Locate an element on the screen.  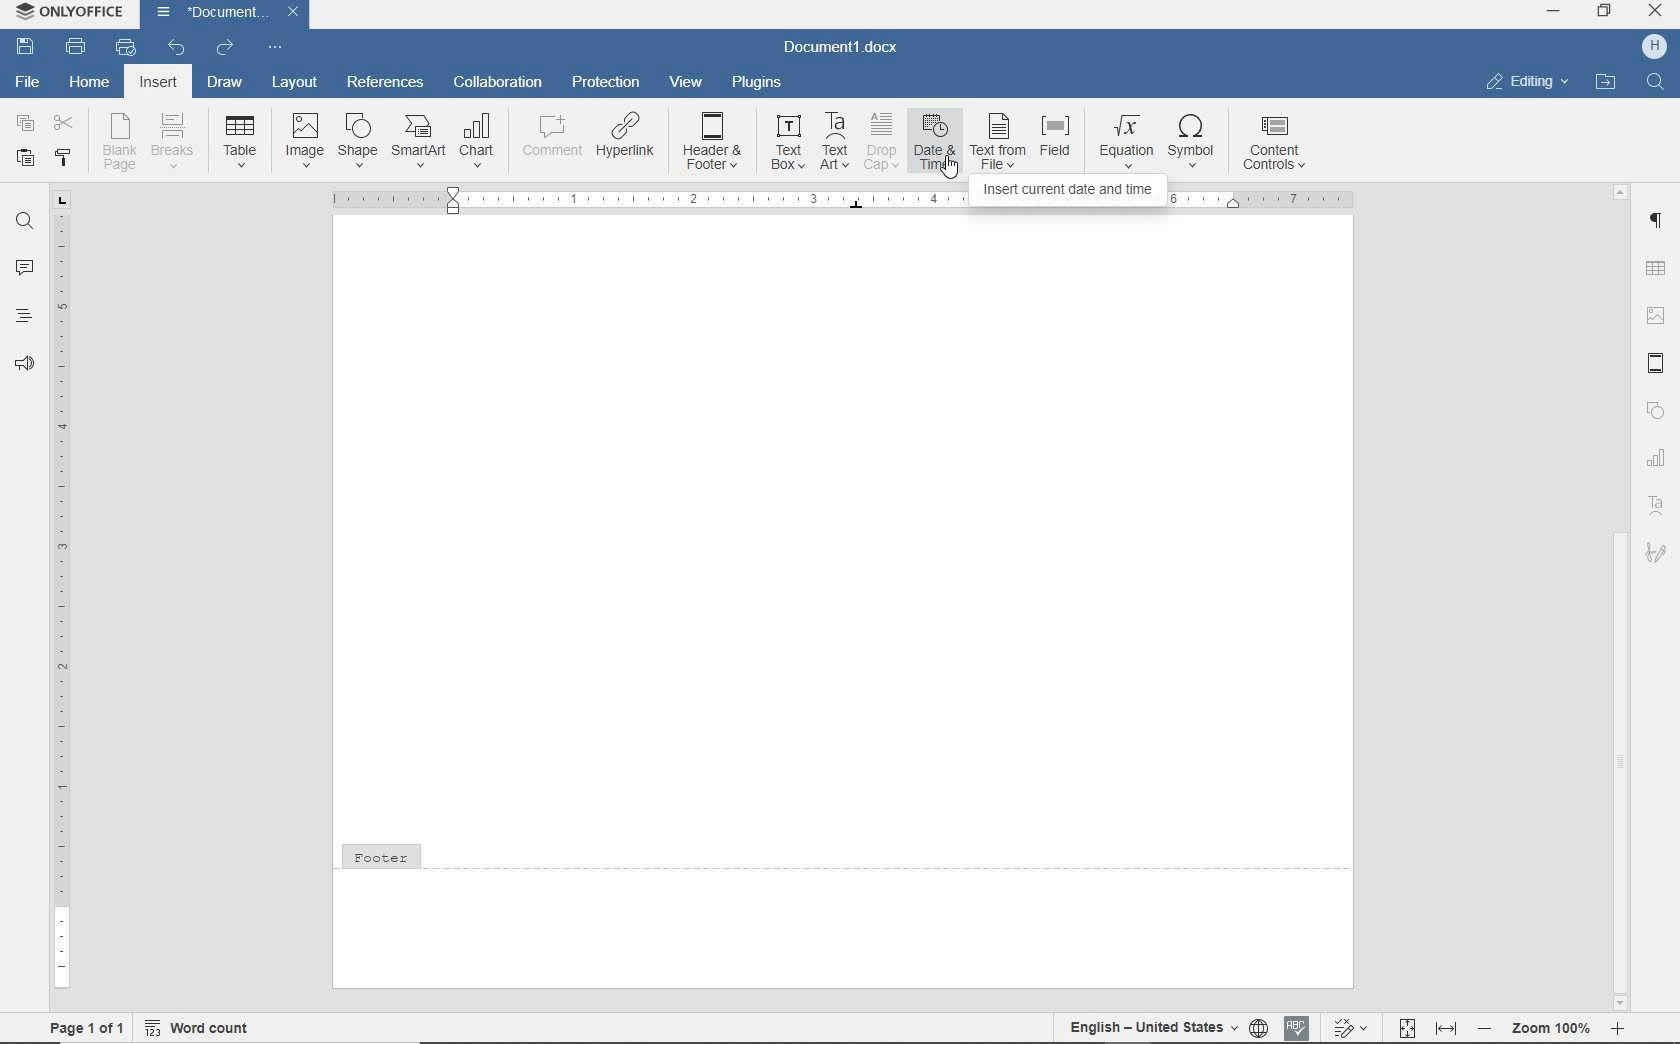
insert current date and time is located at coordinates (843, 201).